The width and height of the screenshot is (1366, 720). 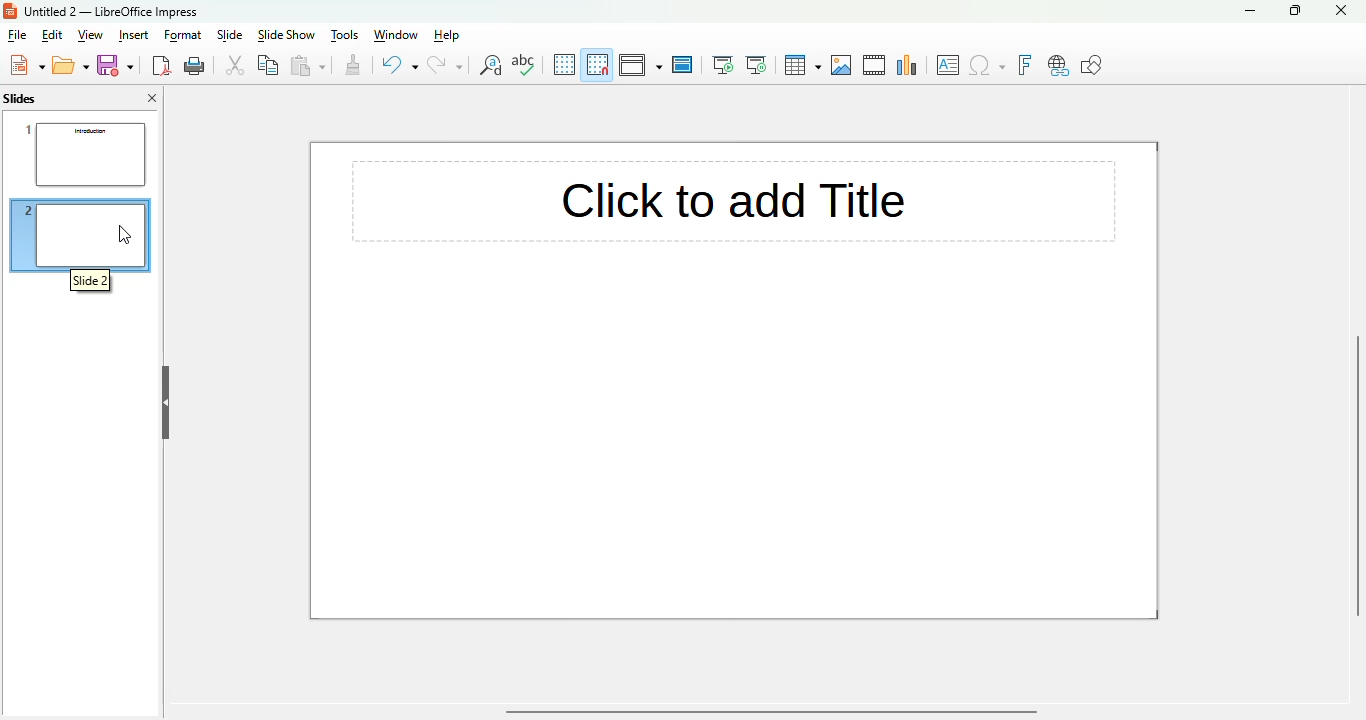 What do you see at coordinates (343, 35) in the screenshot?
I see `tools` at bounding box center [343, 35].